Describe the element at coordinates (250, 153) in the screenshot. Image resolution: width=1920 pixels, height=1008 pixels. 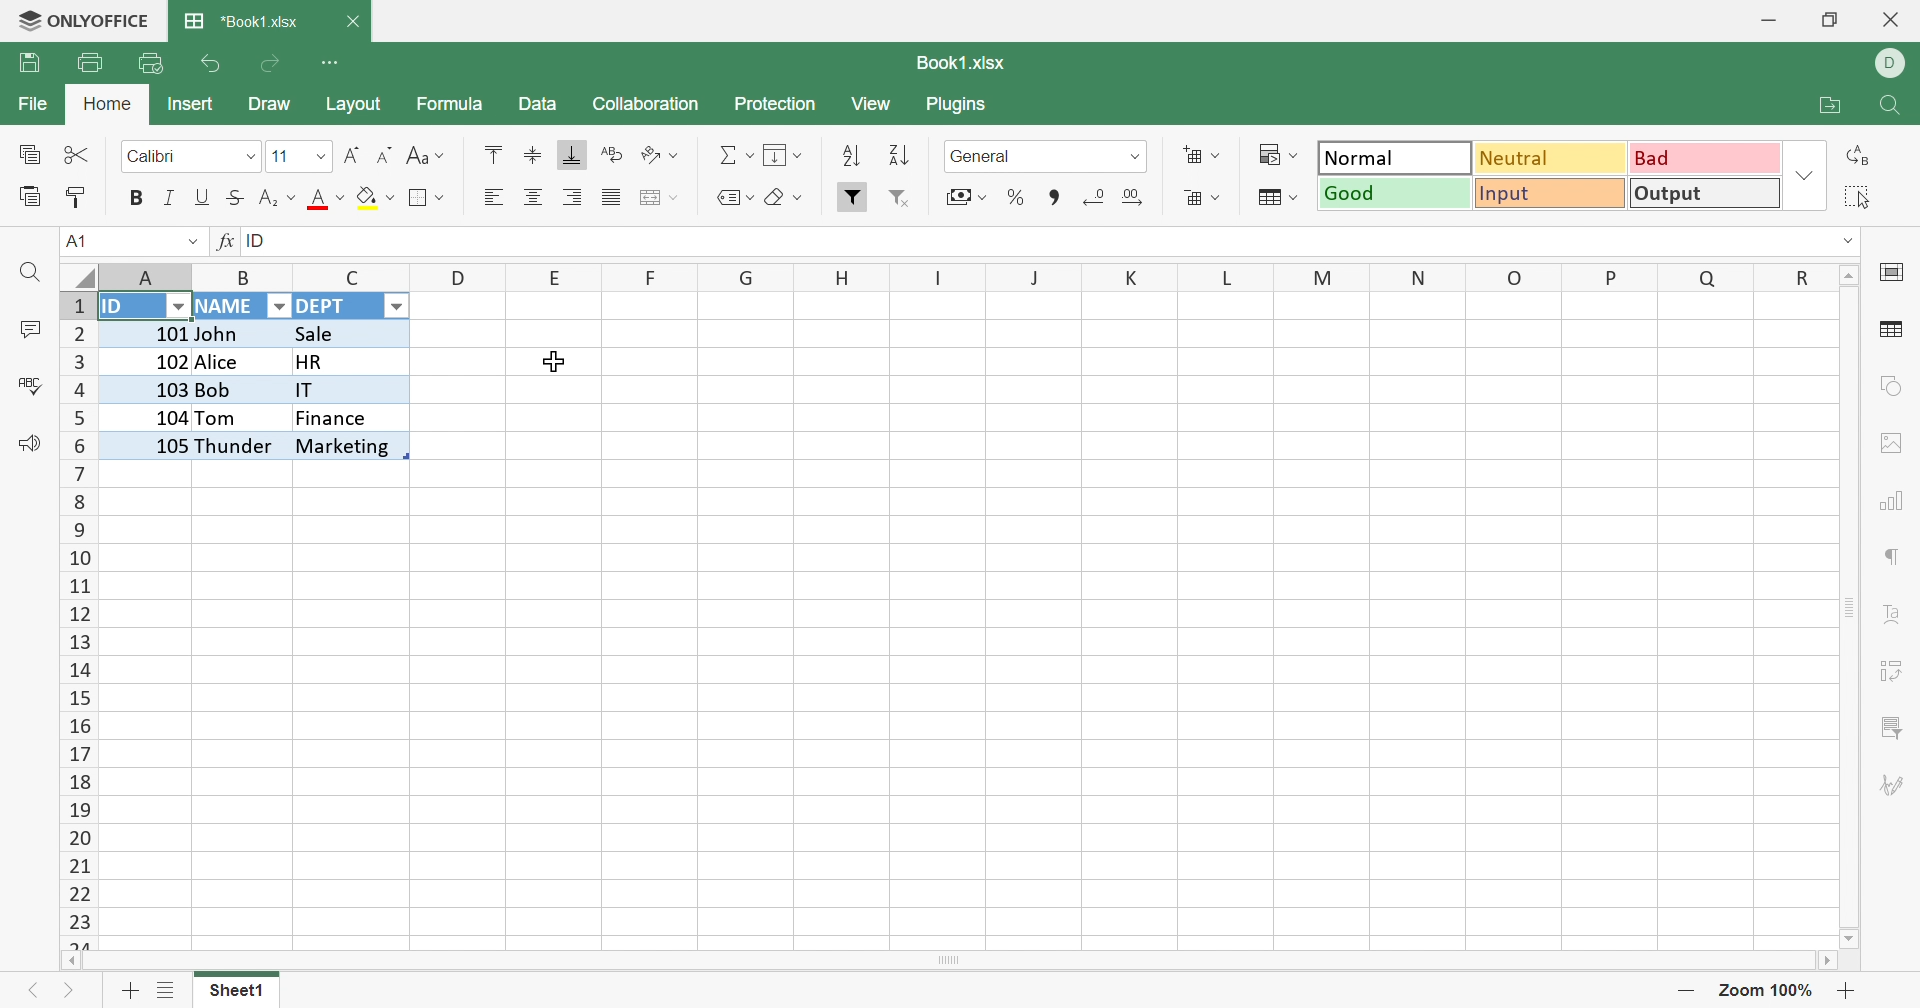
I see `Drop Down` at that location.